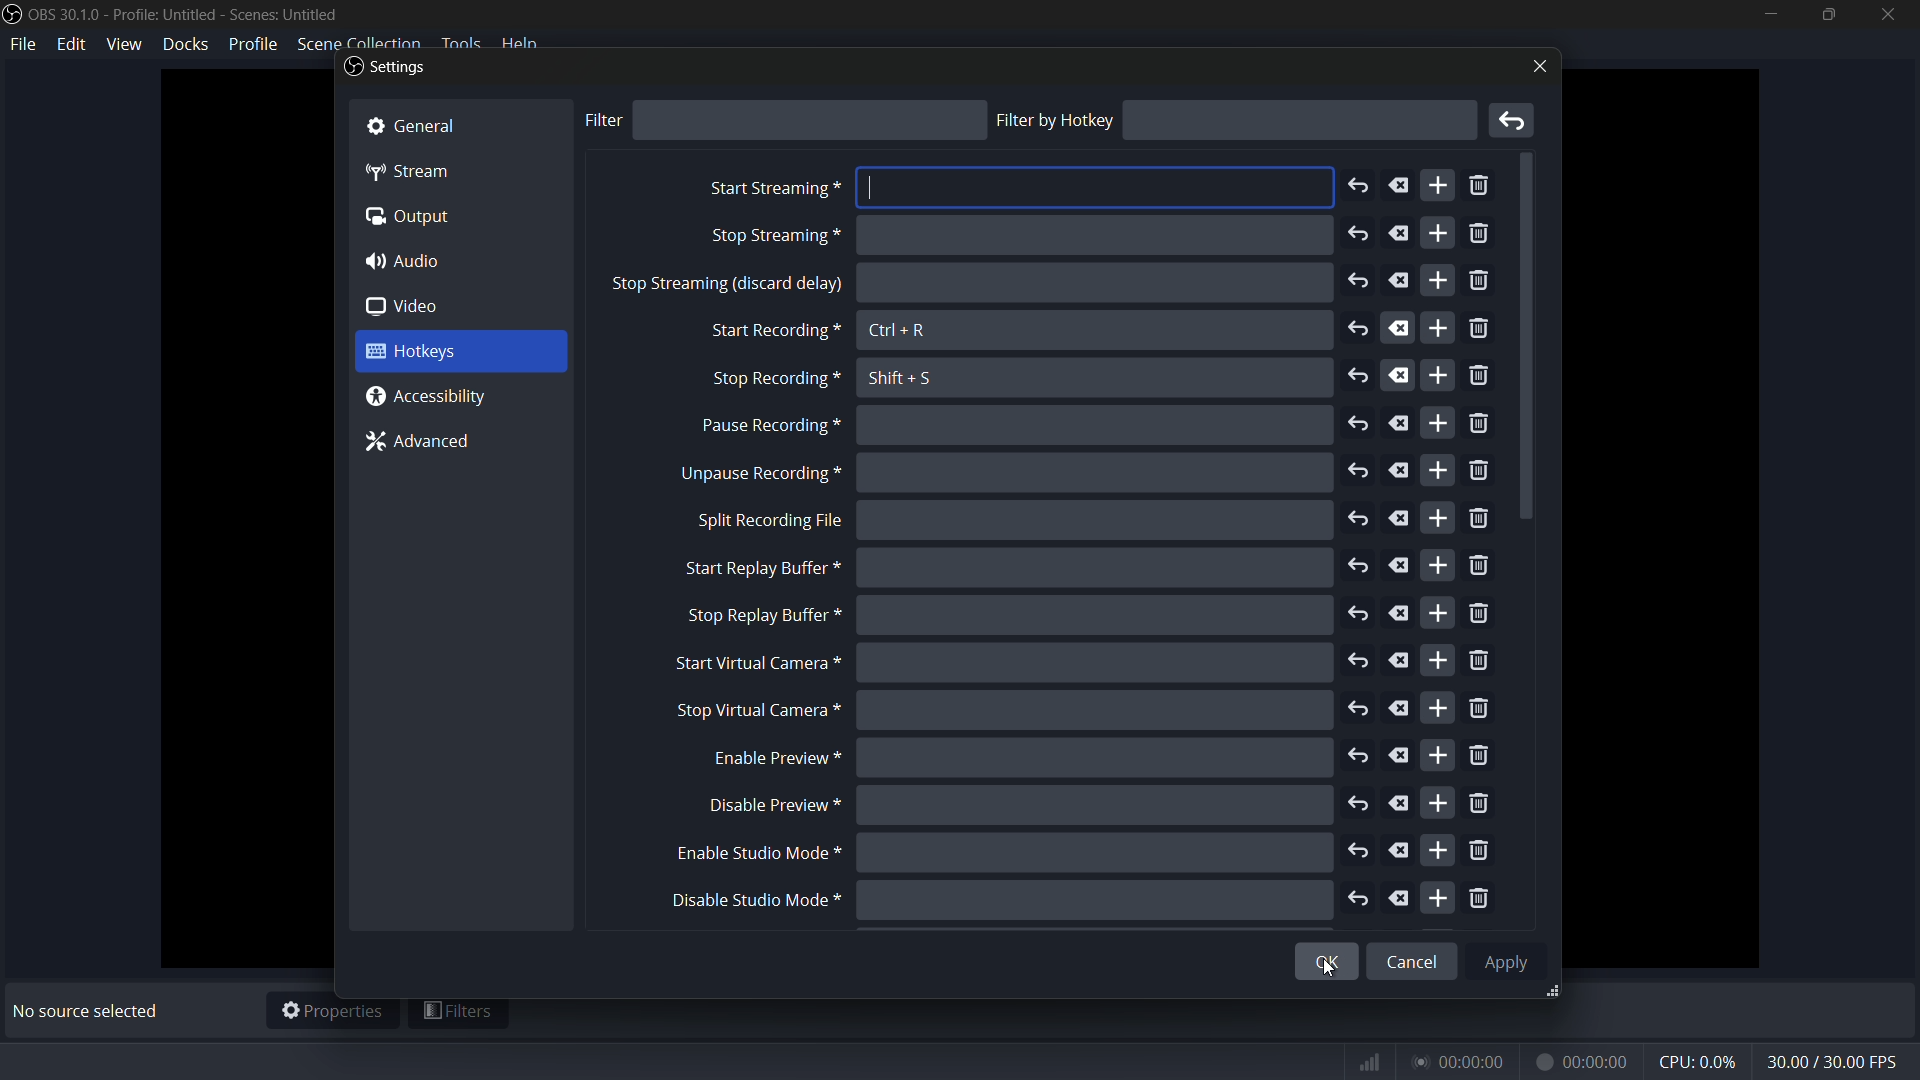 The width and height of the screenshot is (1920, 1080). Describe the element at coordinates (1478, 426) in the screenshot. I see `remove` at that location.